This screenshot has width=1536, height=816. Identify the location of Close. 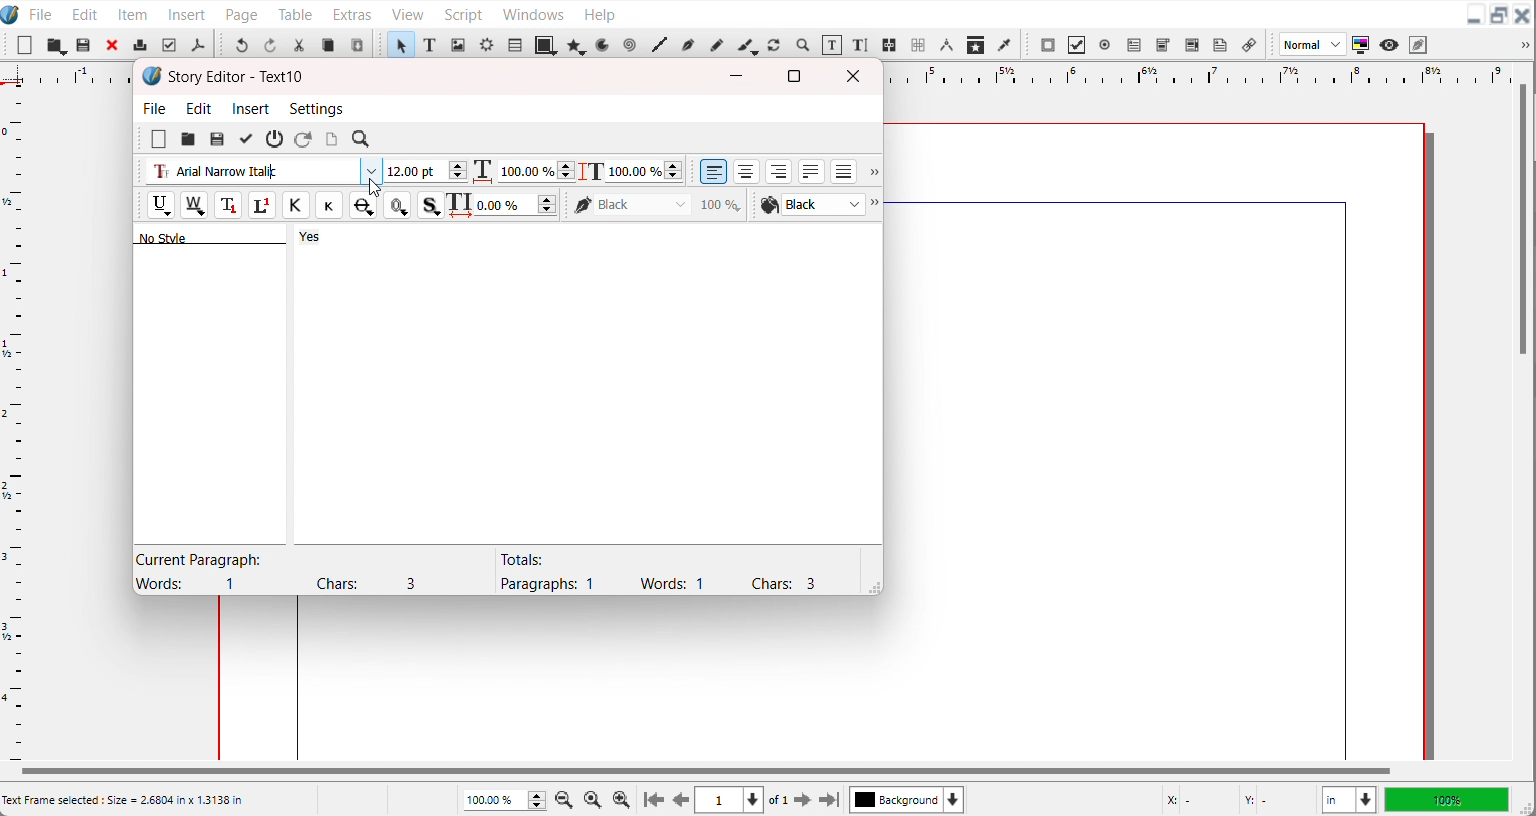
(1523, 16).